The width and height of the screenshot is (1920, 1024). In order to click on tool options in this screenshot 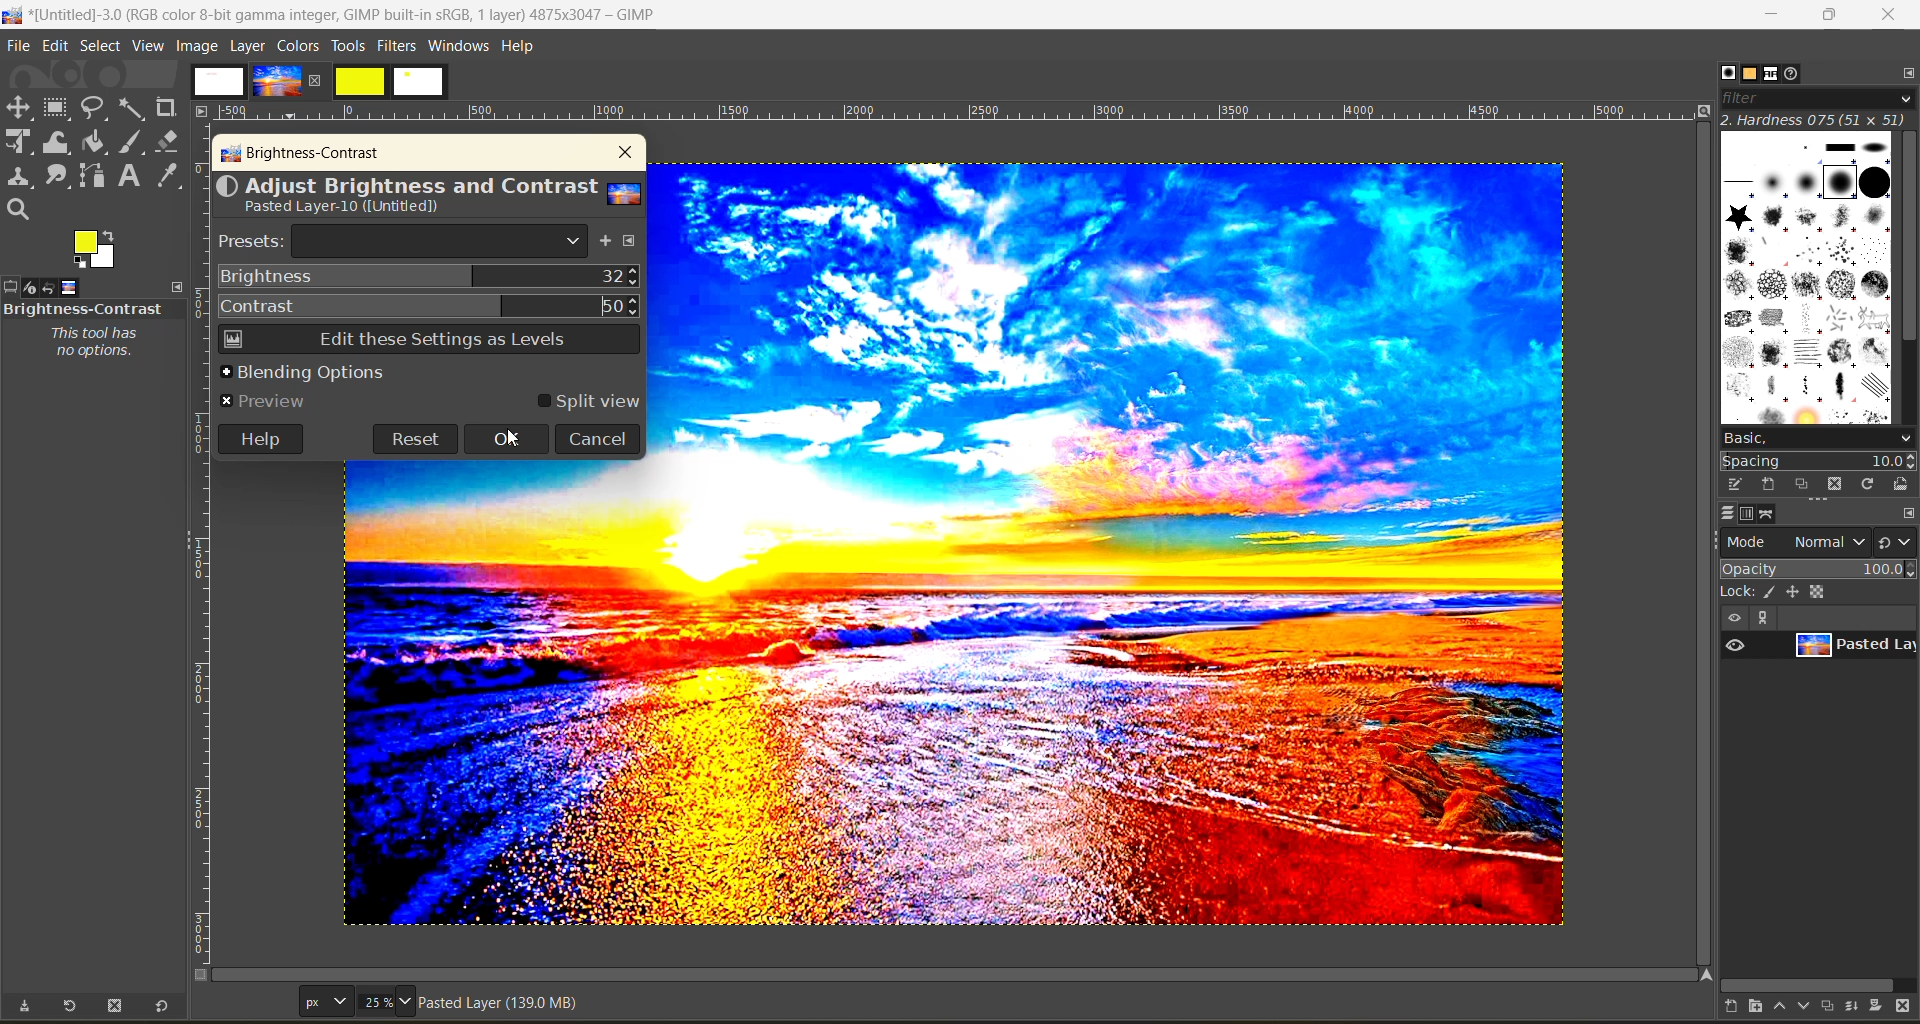, I will do `click(12, 287)`.